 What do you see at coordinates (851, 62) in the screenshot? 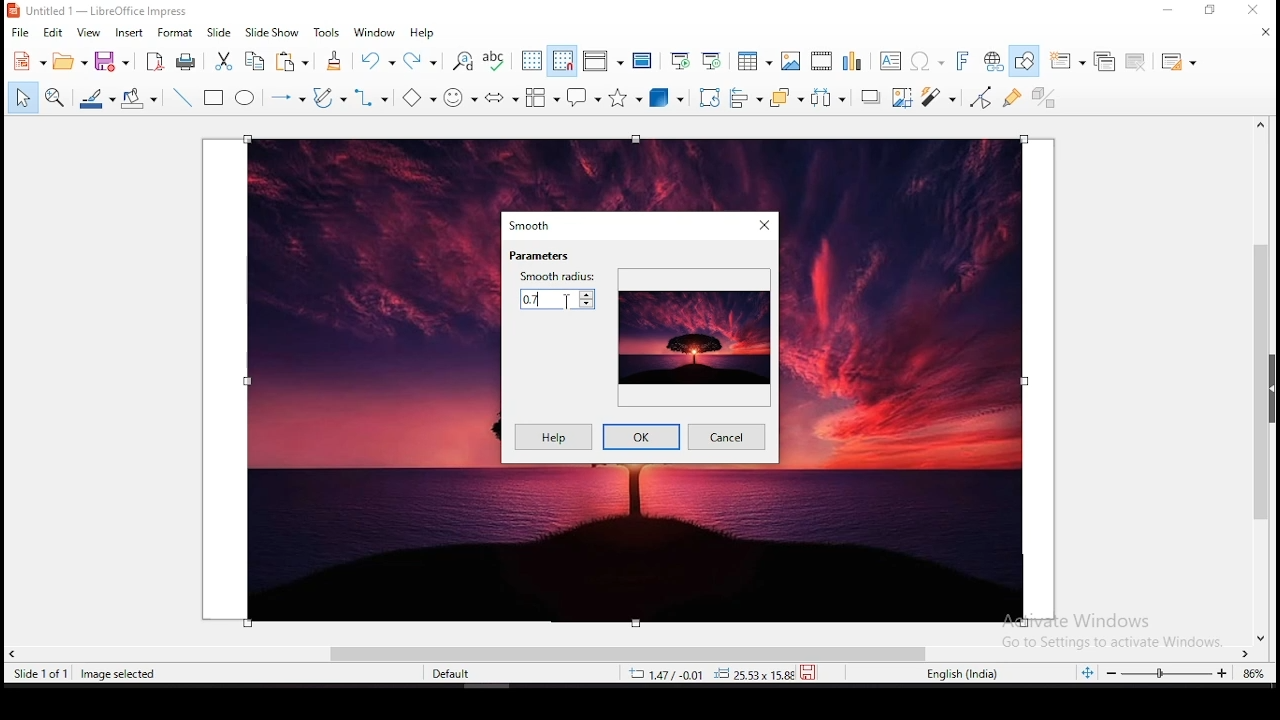
I see `insert chart` at bounding box center [851, 62].